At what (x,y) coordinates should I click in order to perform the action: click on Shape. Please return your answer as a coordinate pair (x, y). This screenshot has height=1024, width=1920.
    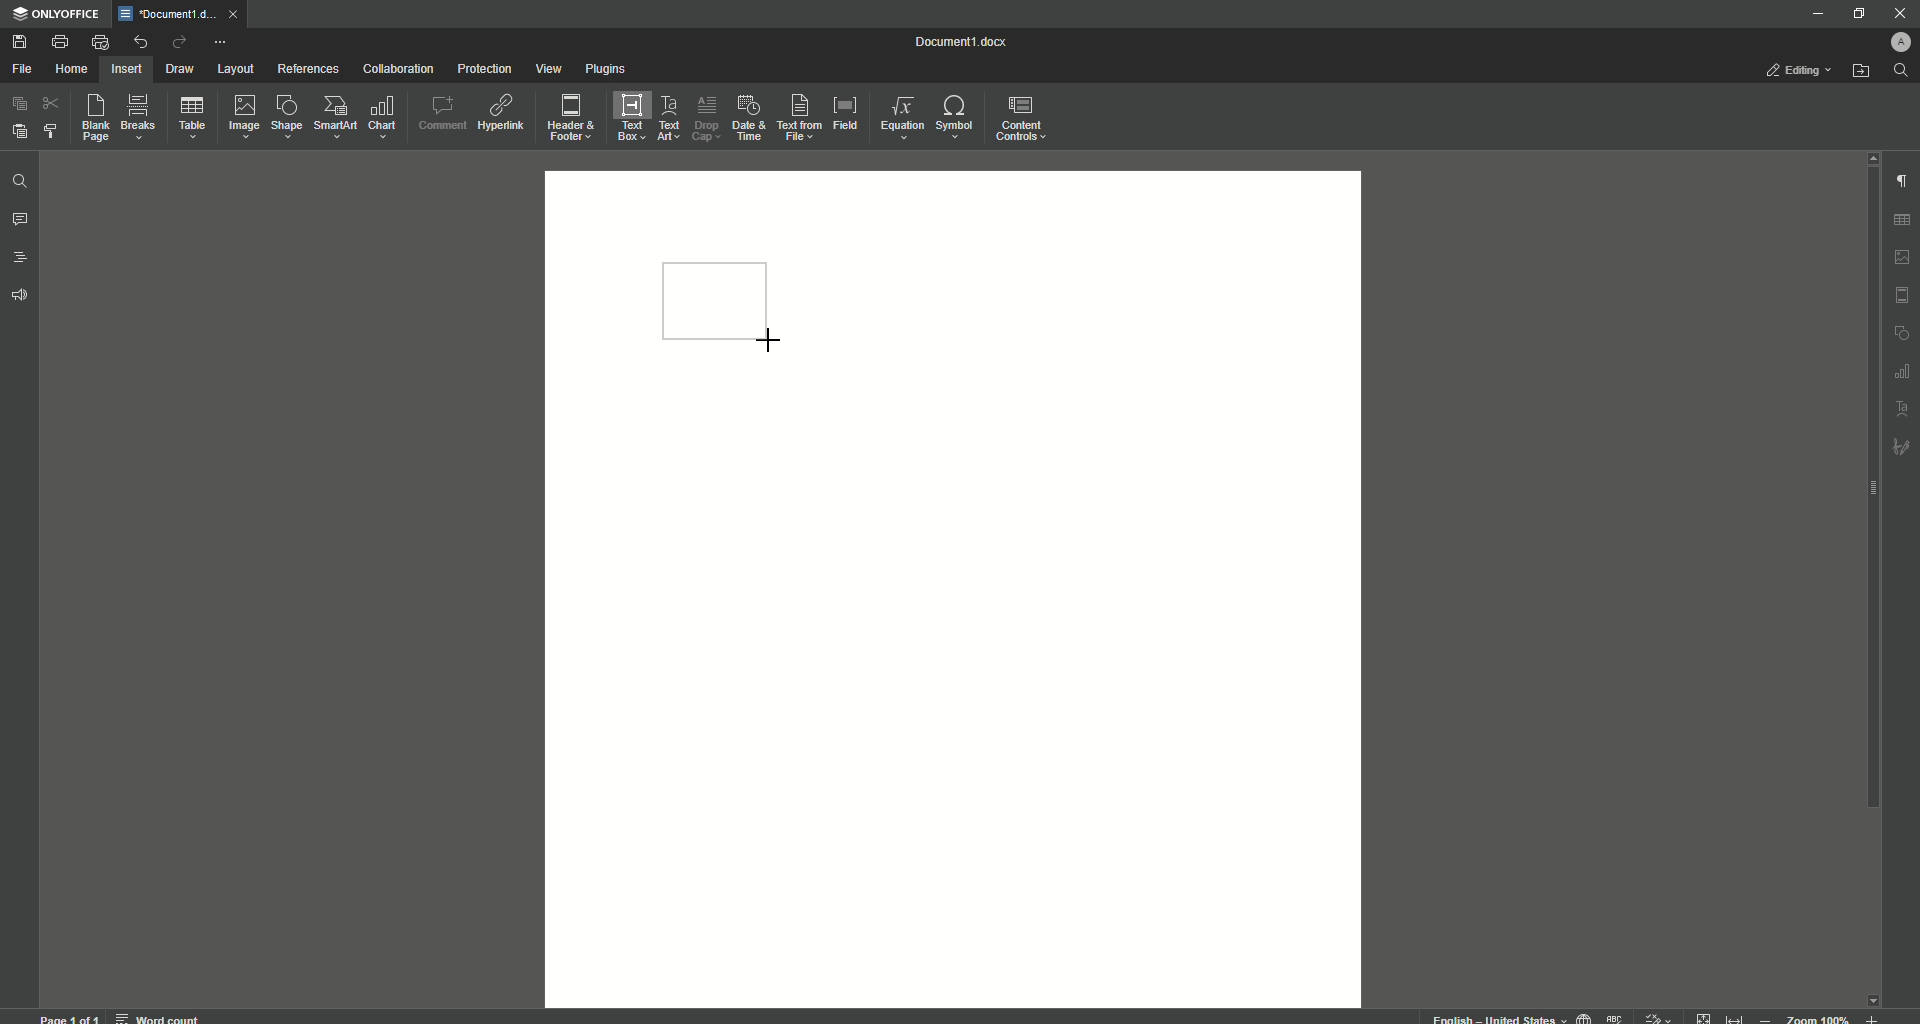
    Looking at the image, I should click on (284, 116).